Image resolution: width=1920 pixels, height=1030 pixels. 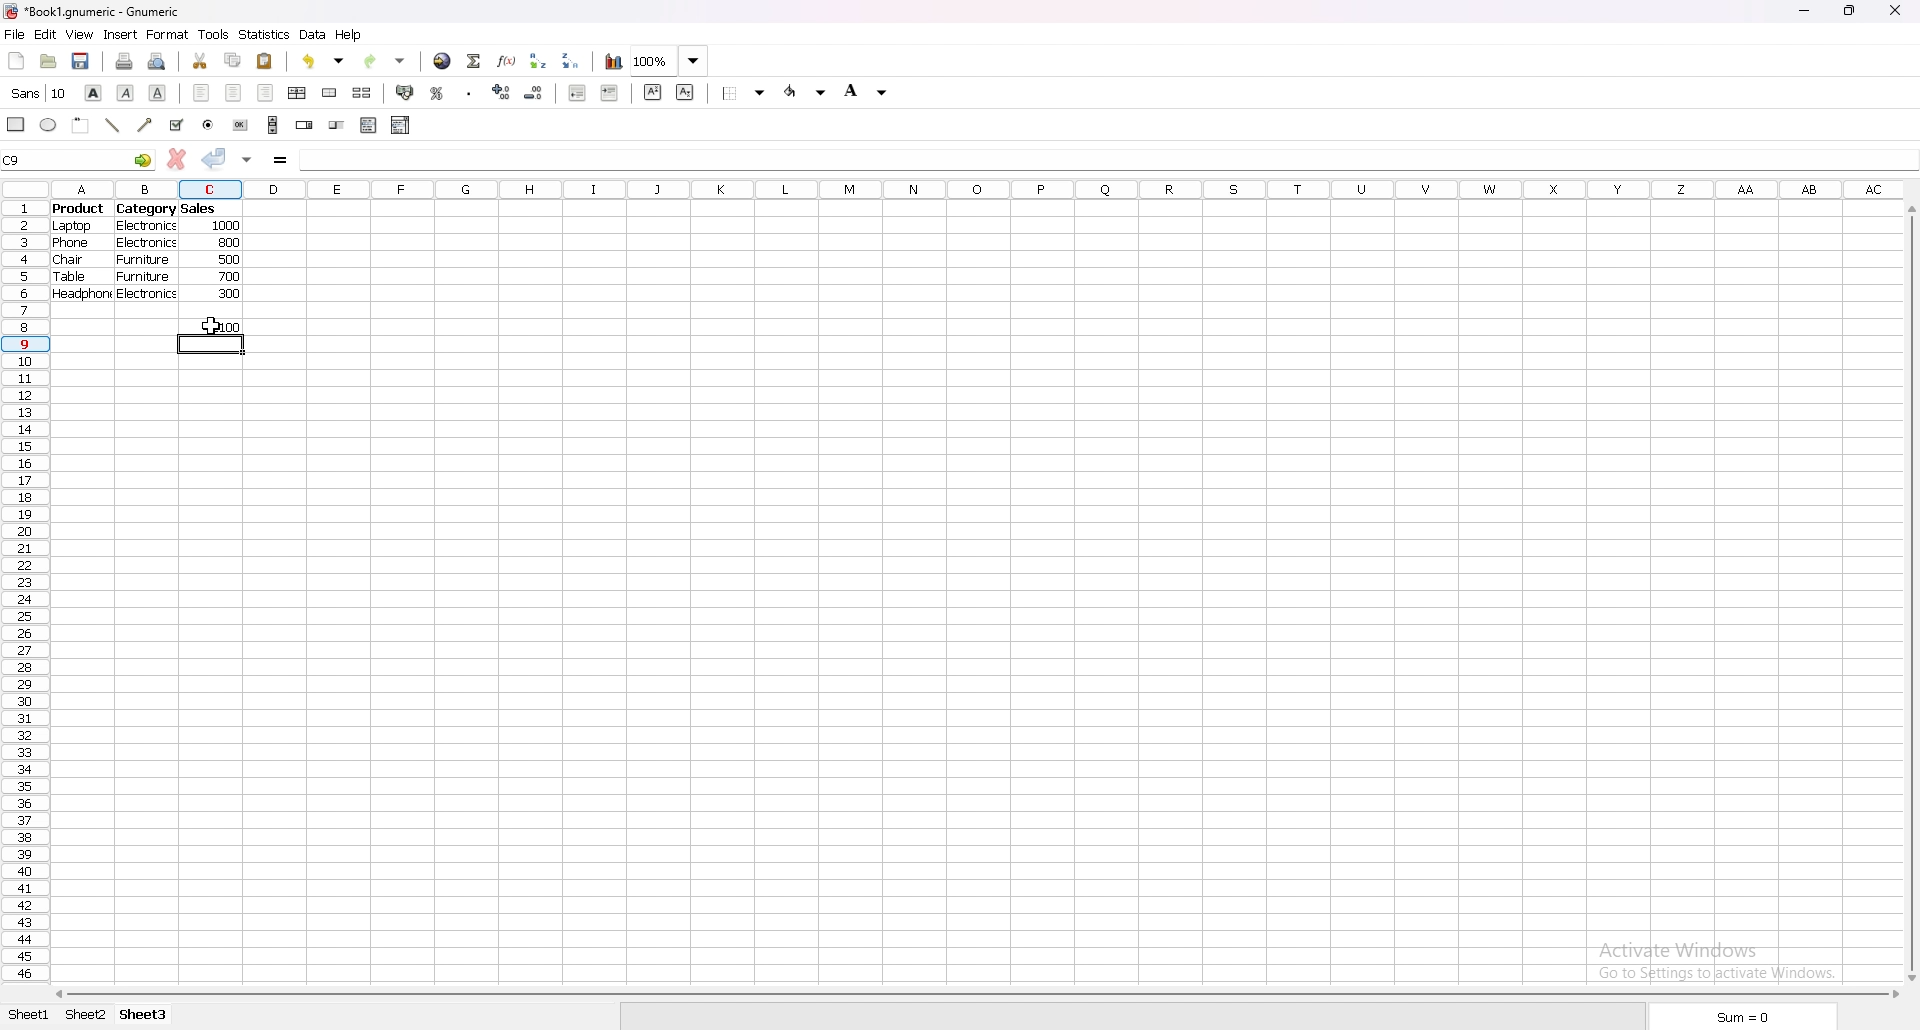 I want to click on arrowed line, so click(x=145, y=126).